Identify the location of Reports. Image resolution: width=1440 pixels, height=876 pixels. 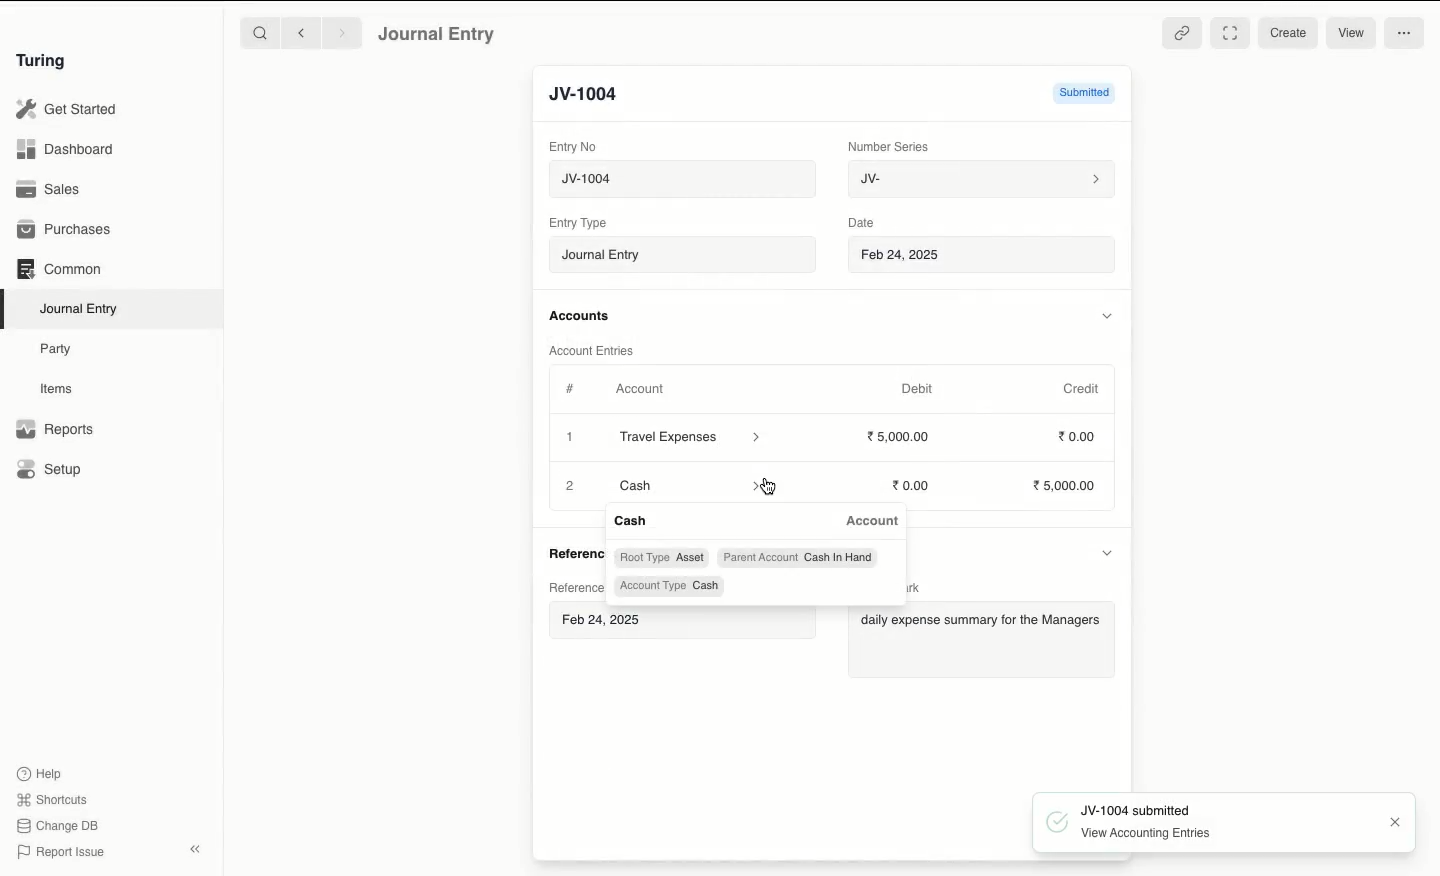
(55, 429).